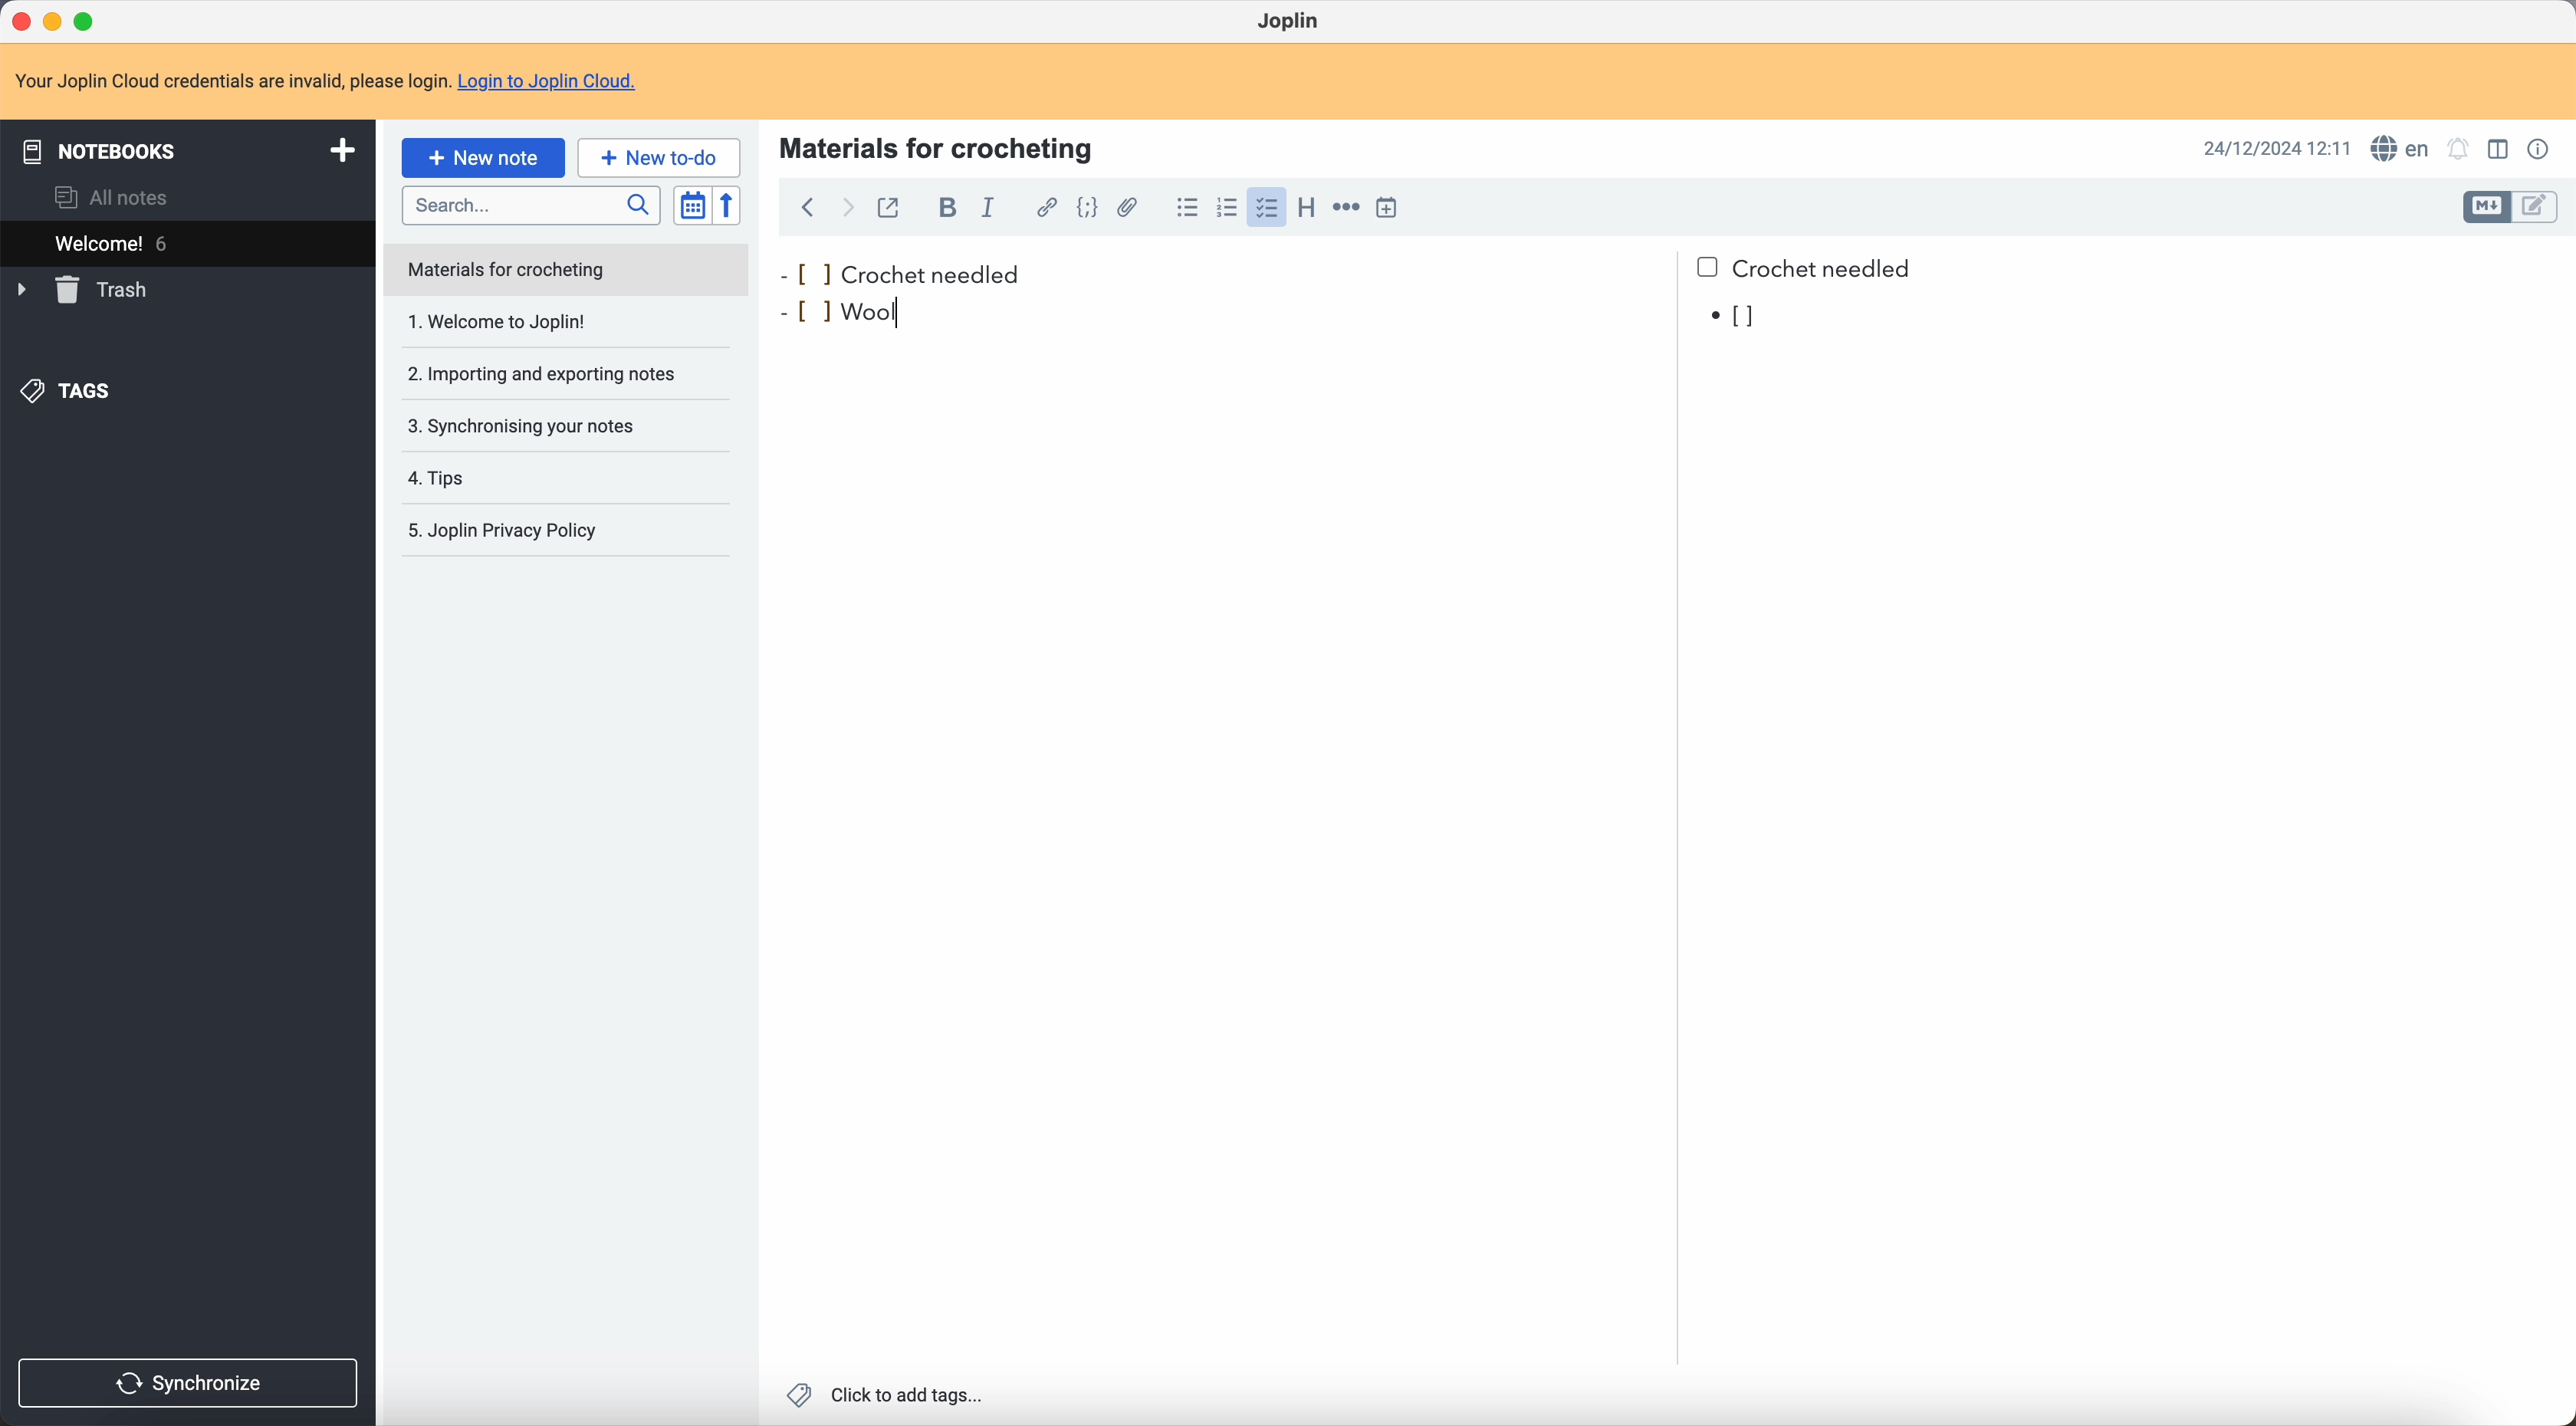 The height and width of the screenshot is (1426, 2576). What do you see at coordinates (118, 197) in the screenshot?
I see `all notes` at bounding box center [118, 197].